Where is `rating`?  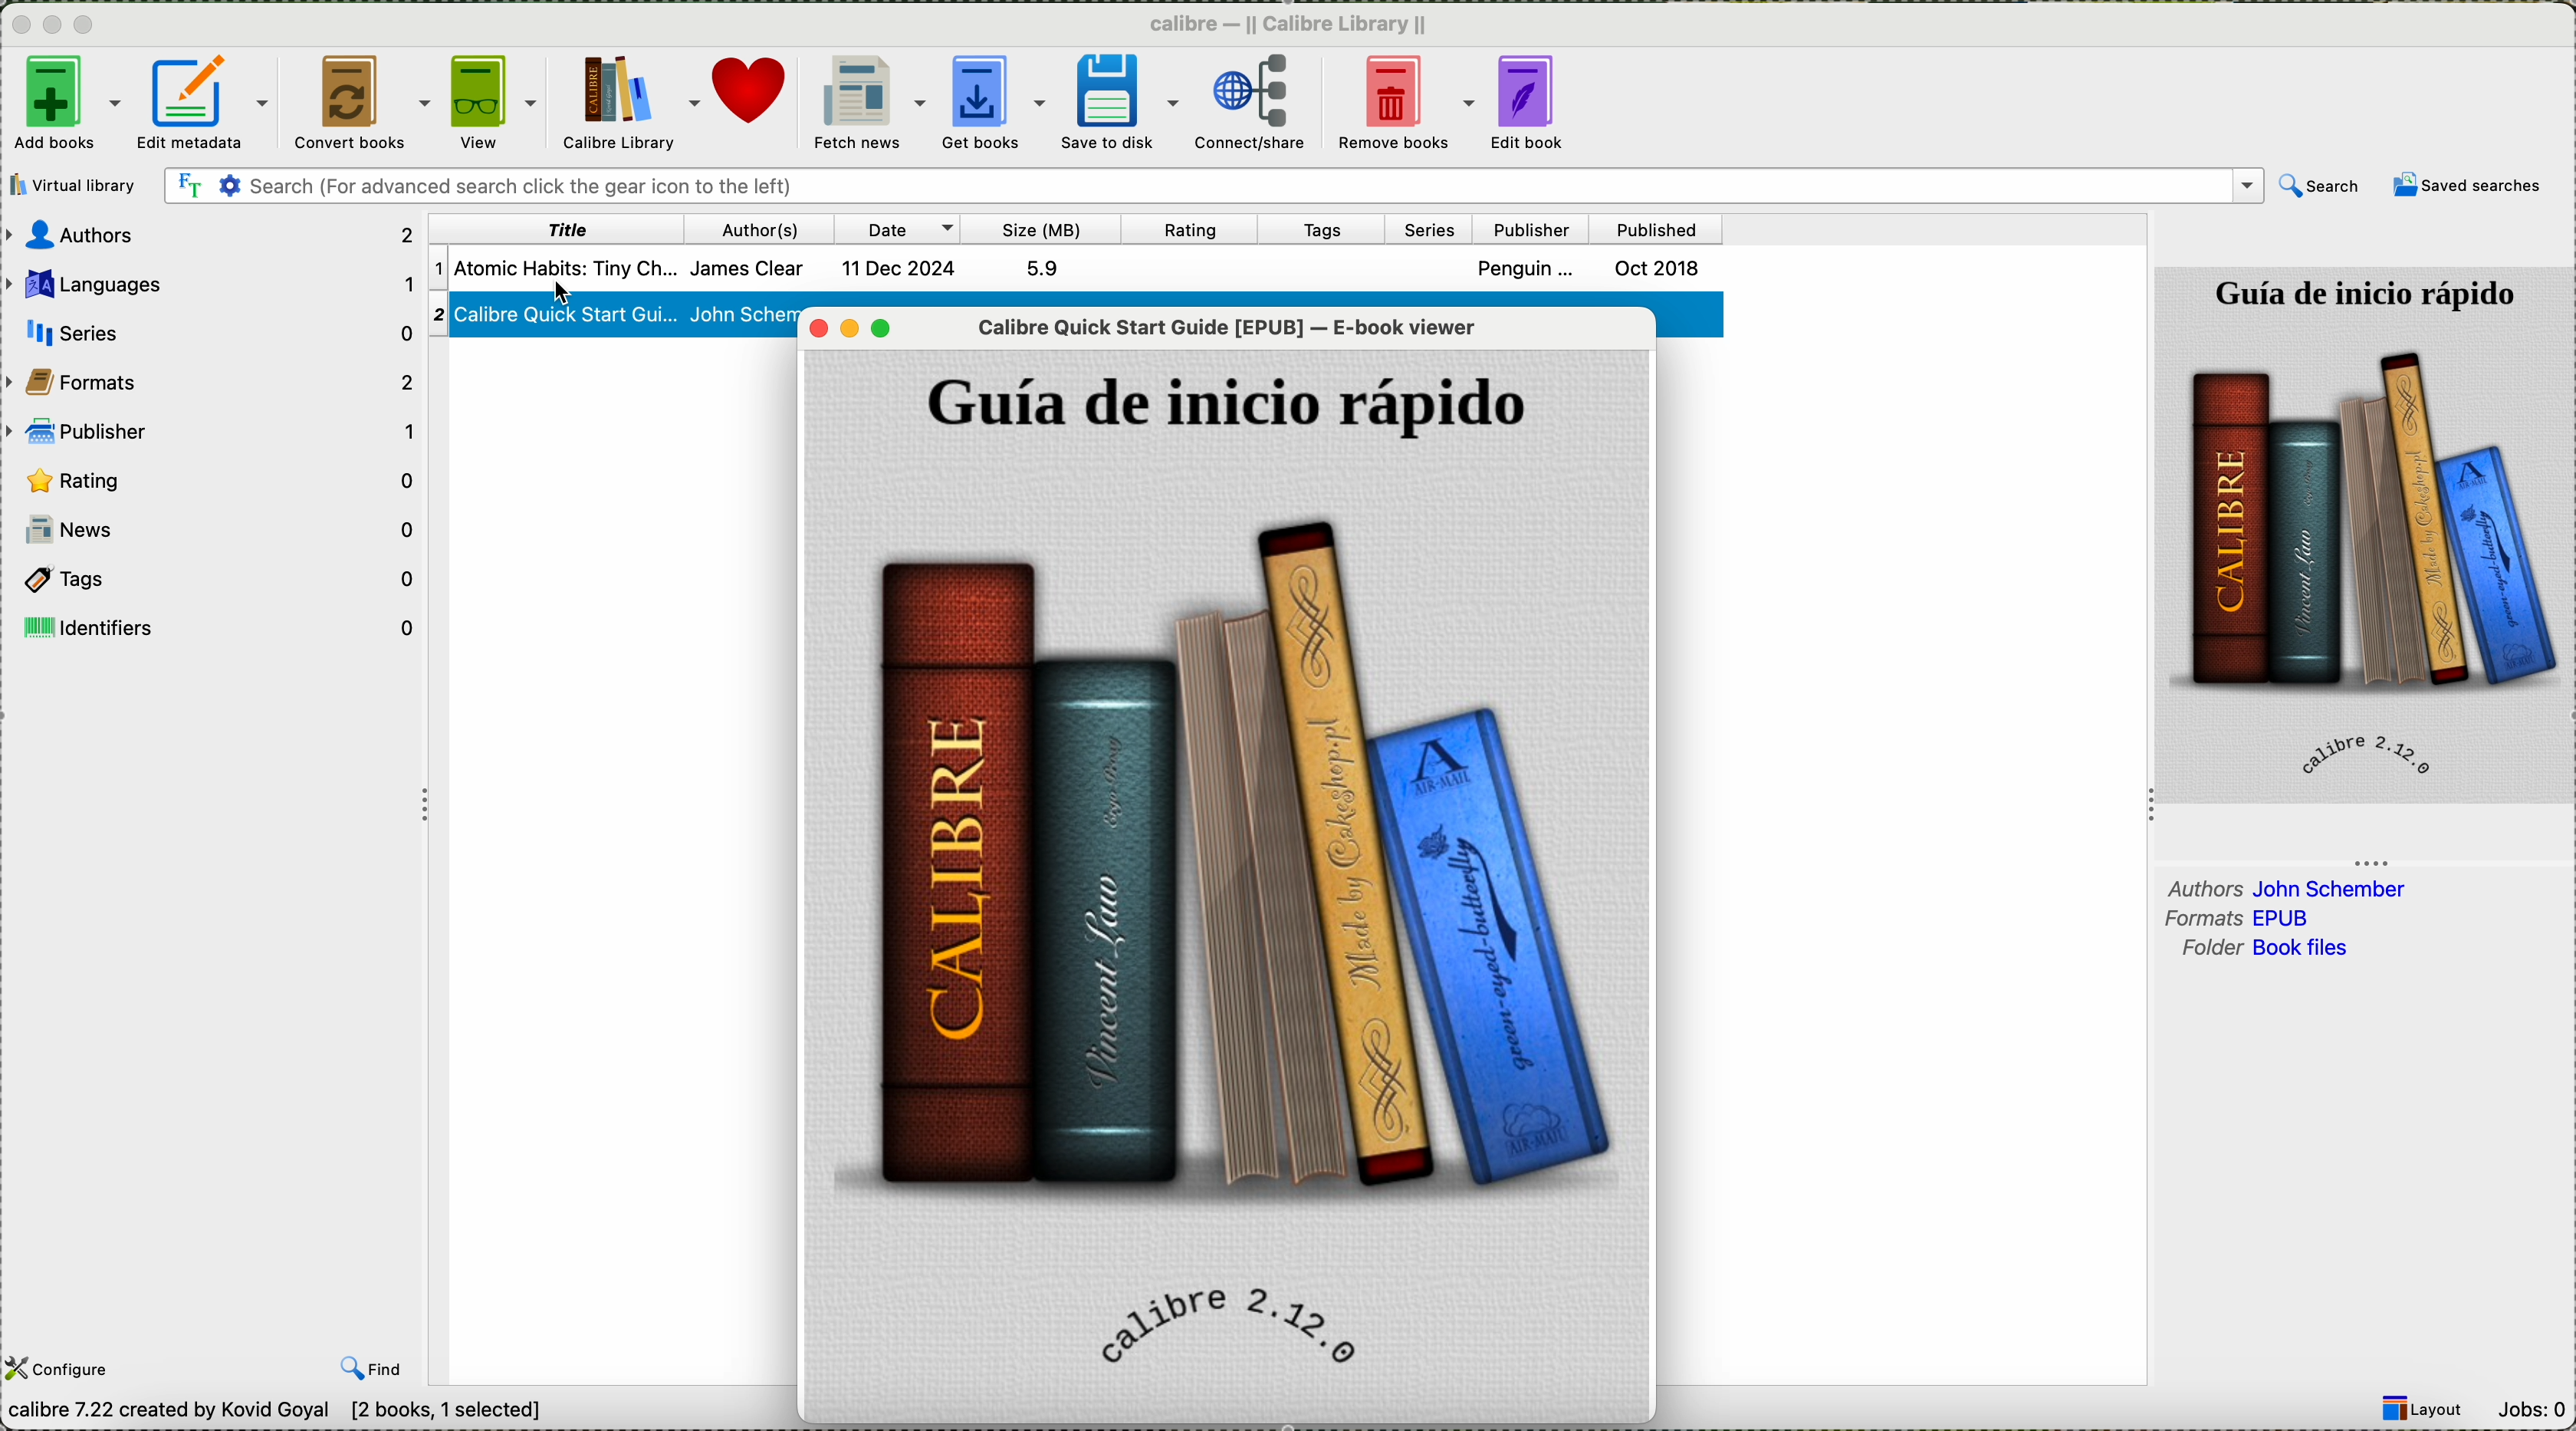 rating is located at coordinates (1194, 231).